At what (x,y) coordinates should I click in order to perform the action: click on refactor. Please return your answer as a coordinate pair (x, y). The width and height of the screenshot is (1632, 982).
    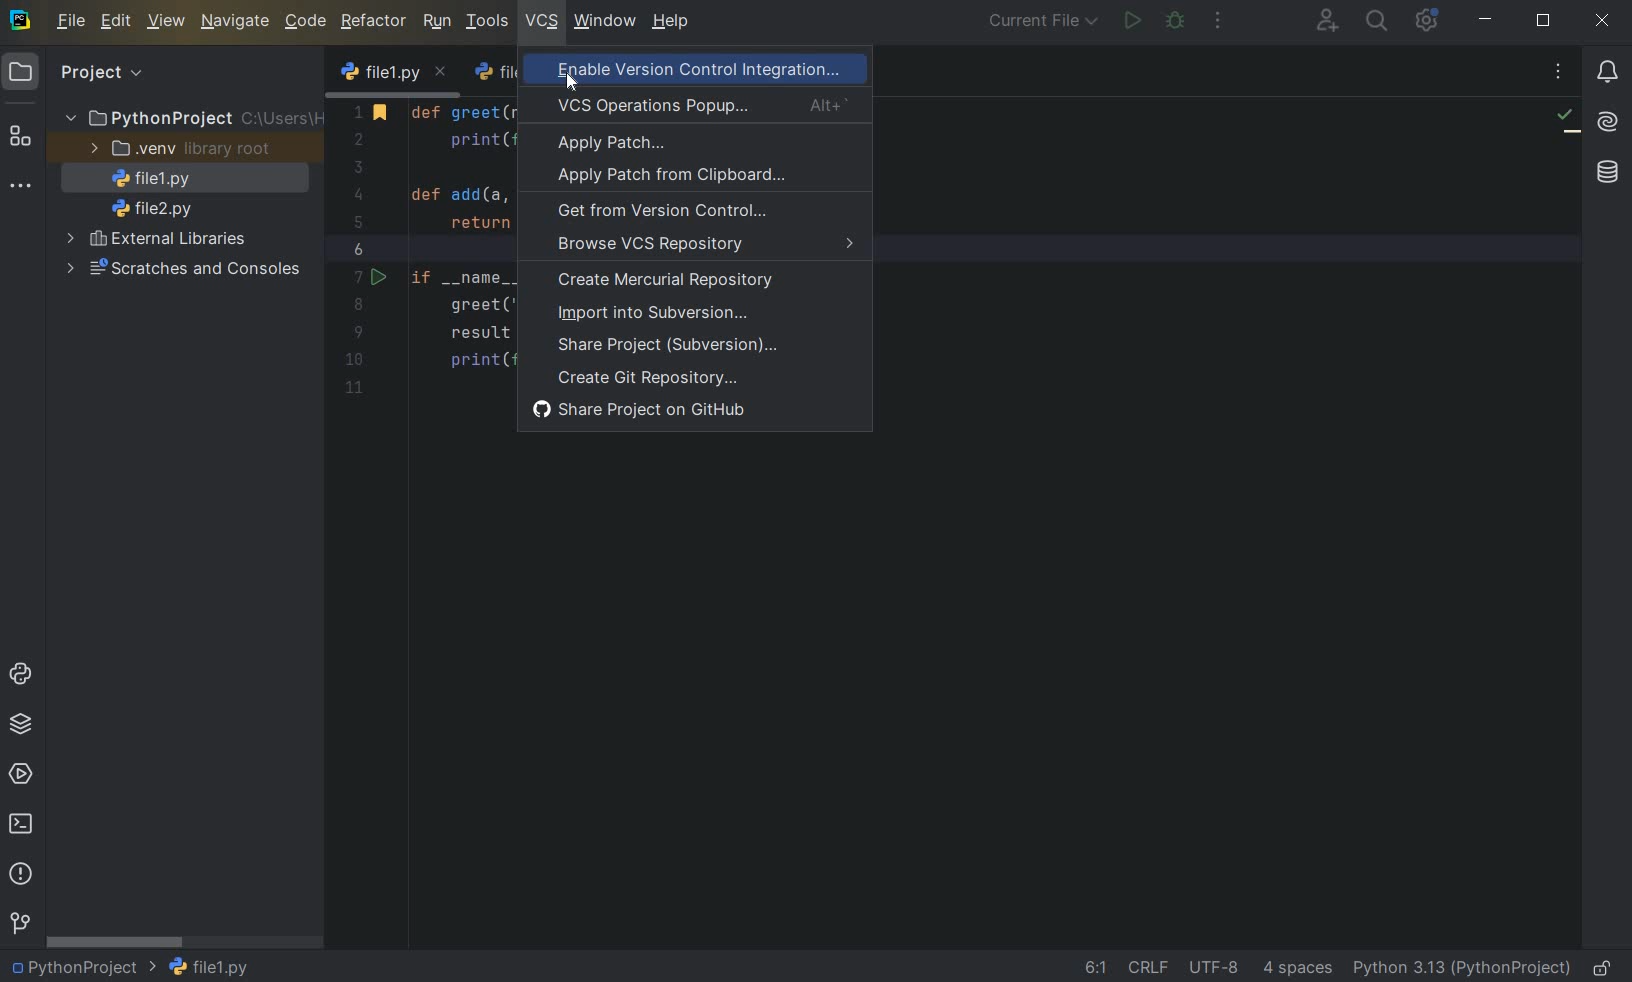
    Looking at the image, I should click on (374, 22).